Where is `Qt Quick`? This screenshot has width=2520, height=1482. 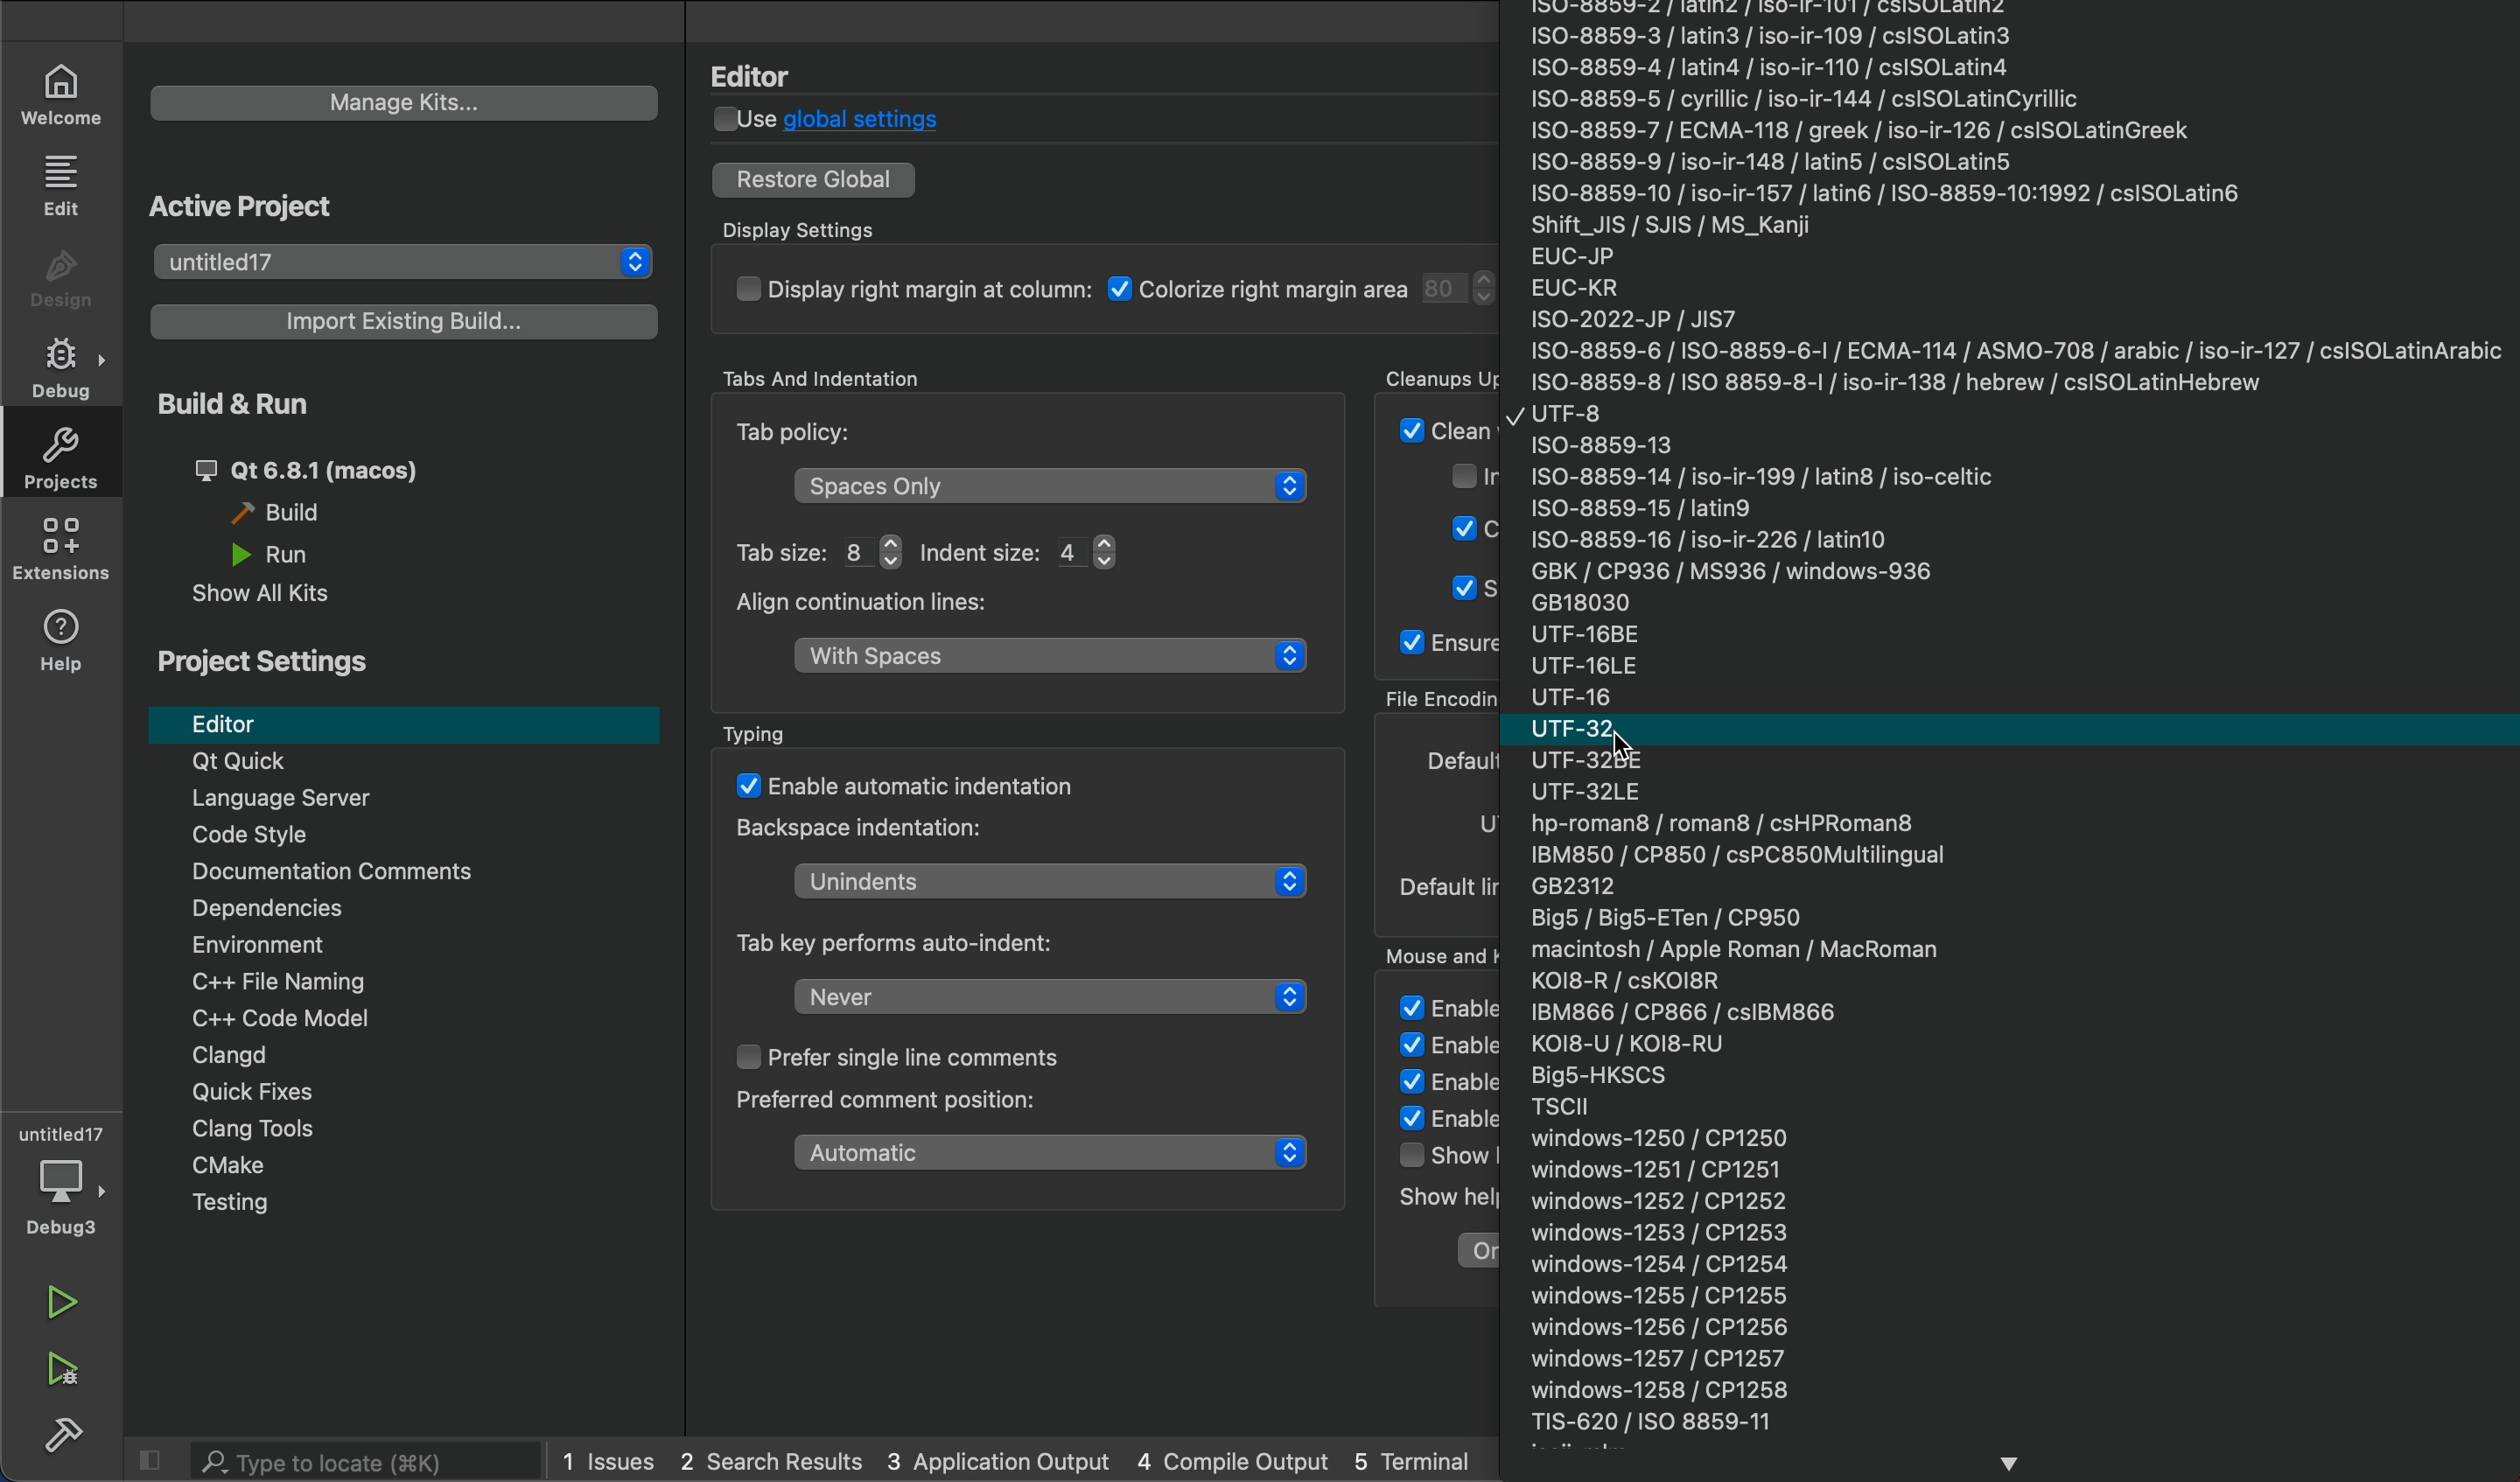 Qt Quick is located at coordinates (399, 763).